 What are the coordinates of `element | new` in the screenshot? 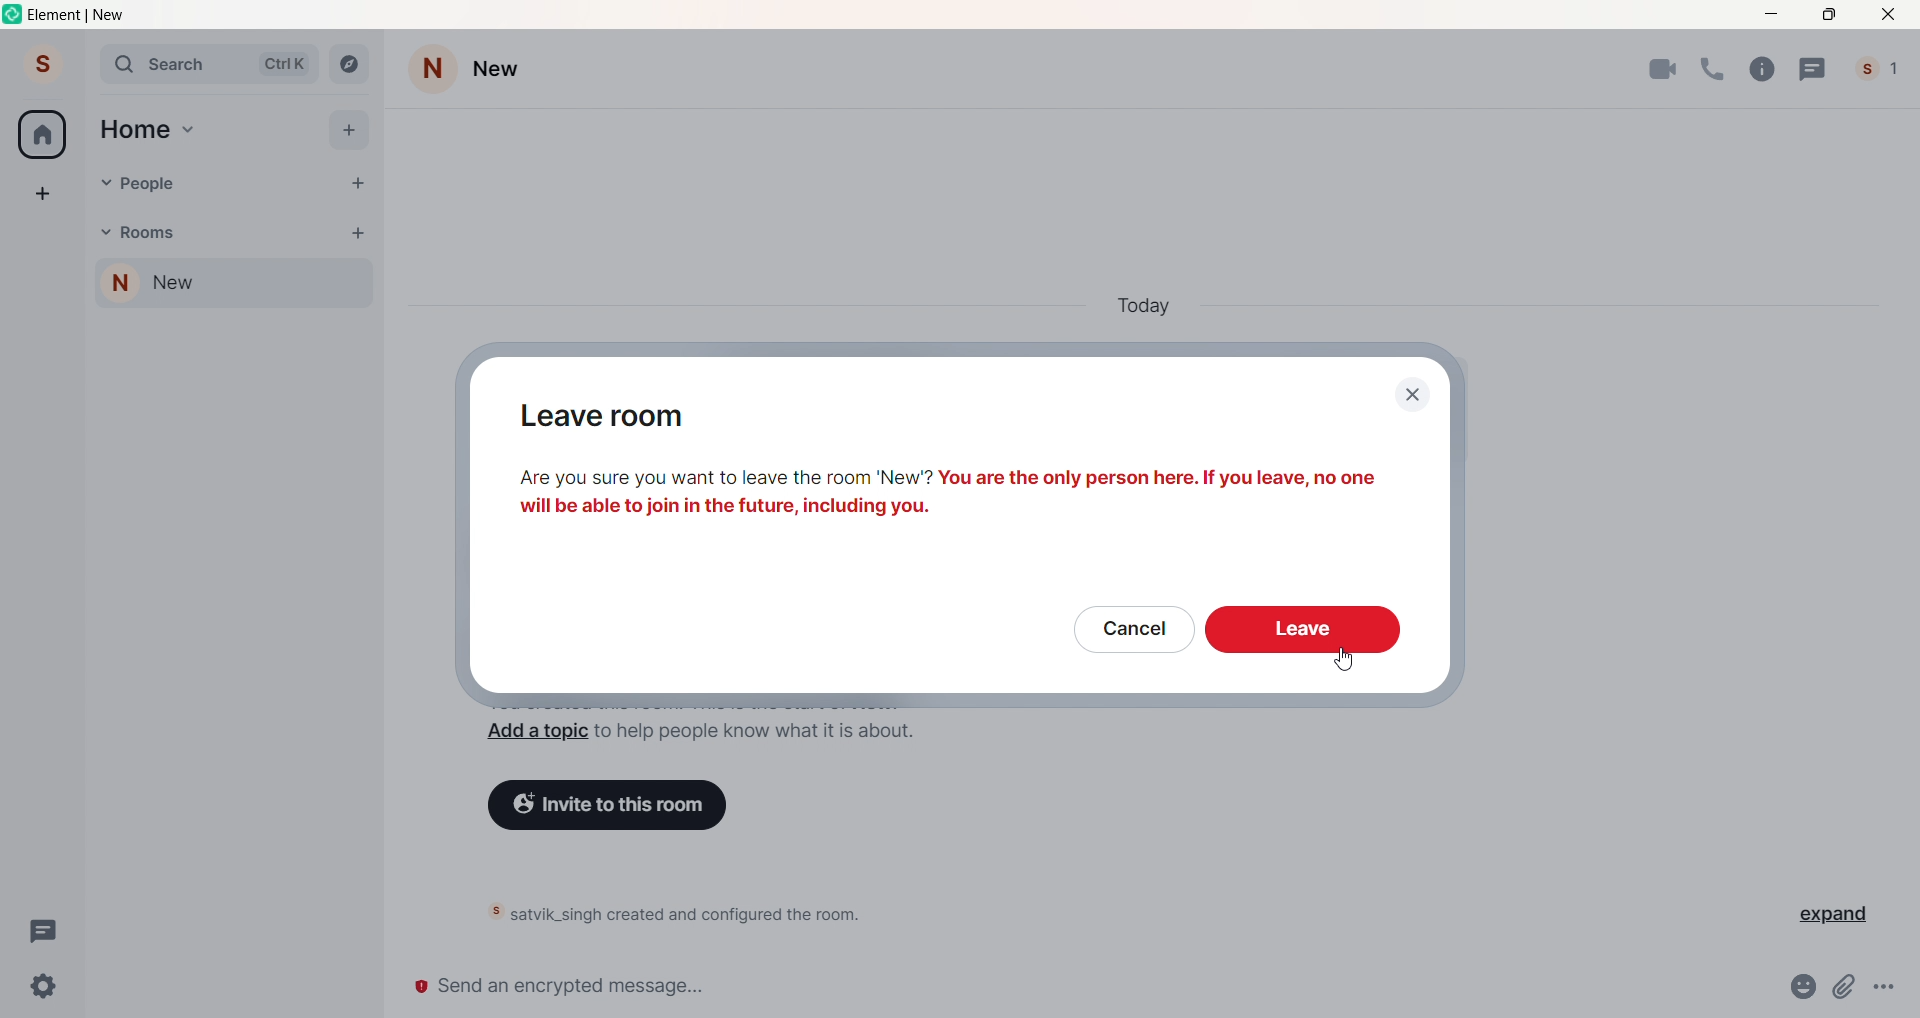 It's located at (97, 17).